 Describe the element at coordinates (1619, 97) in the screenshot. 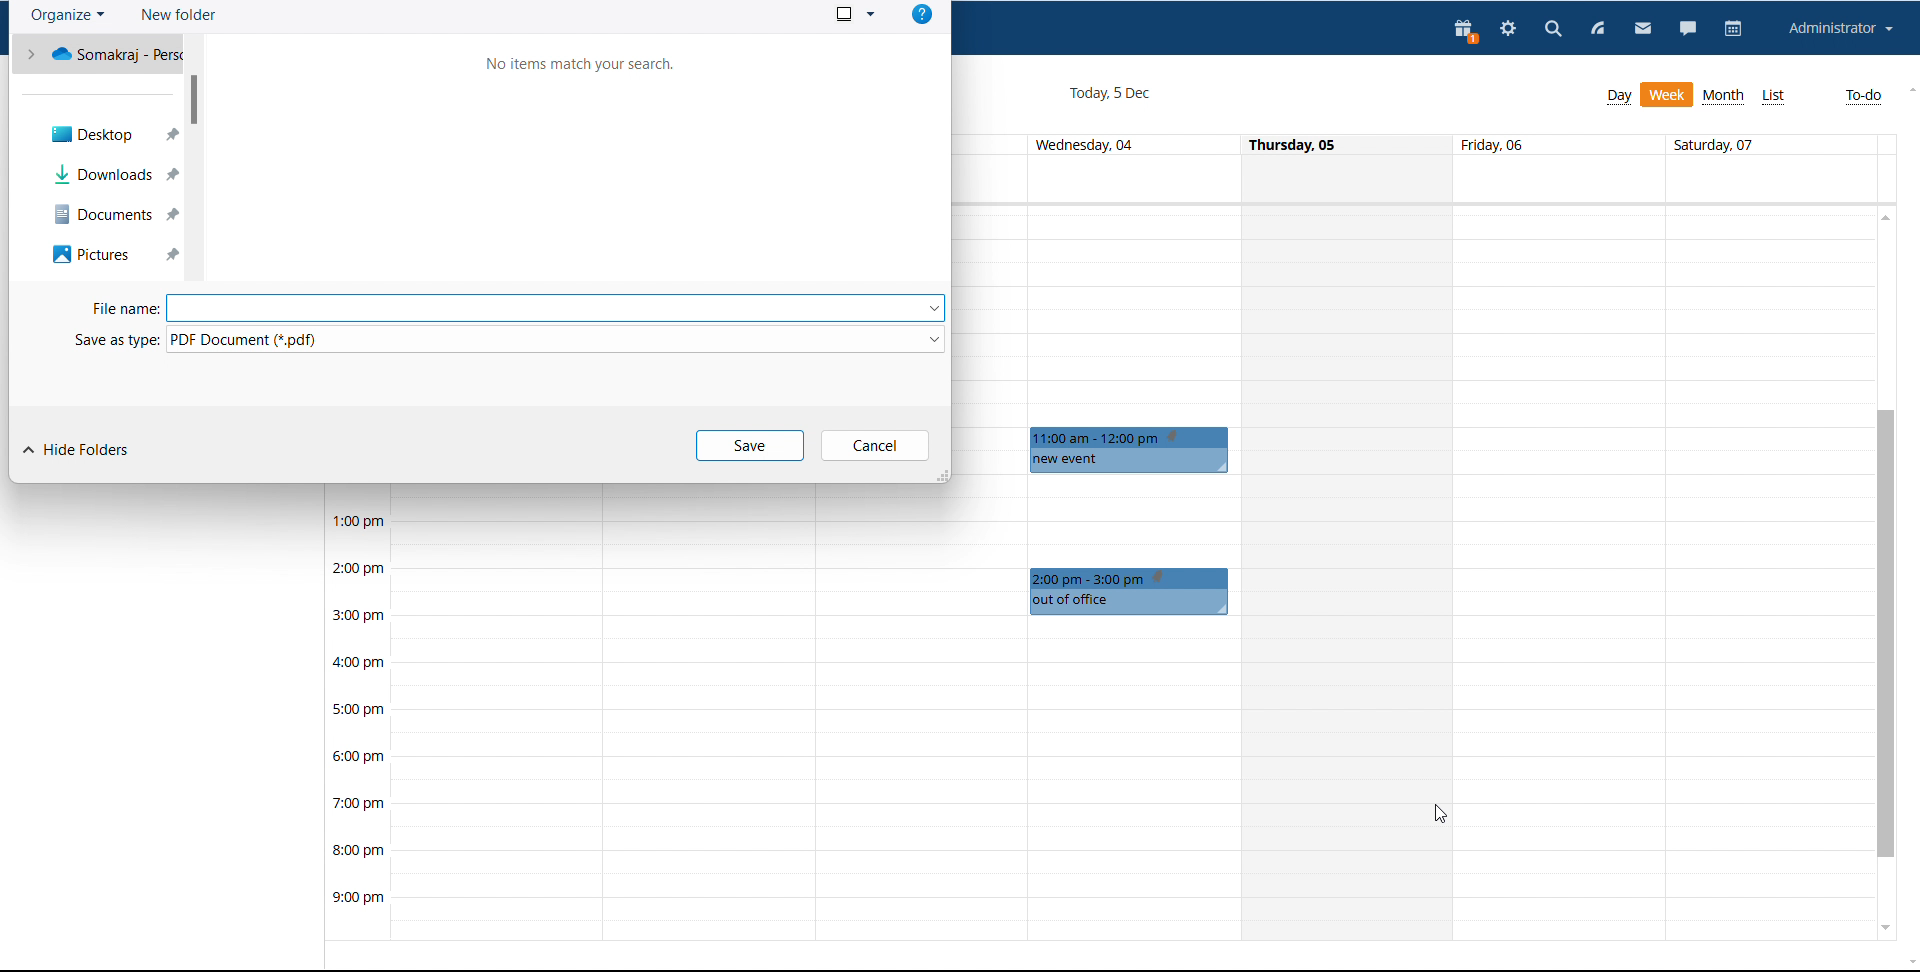

I see `day view` at that location.